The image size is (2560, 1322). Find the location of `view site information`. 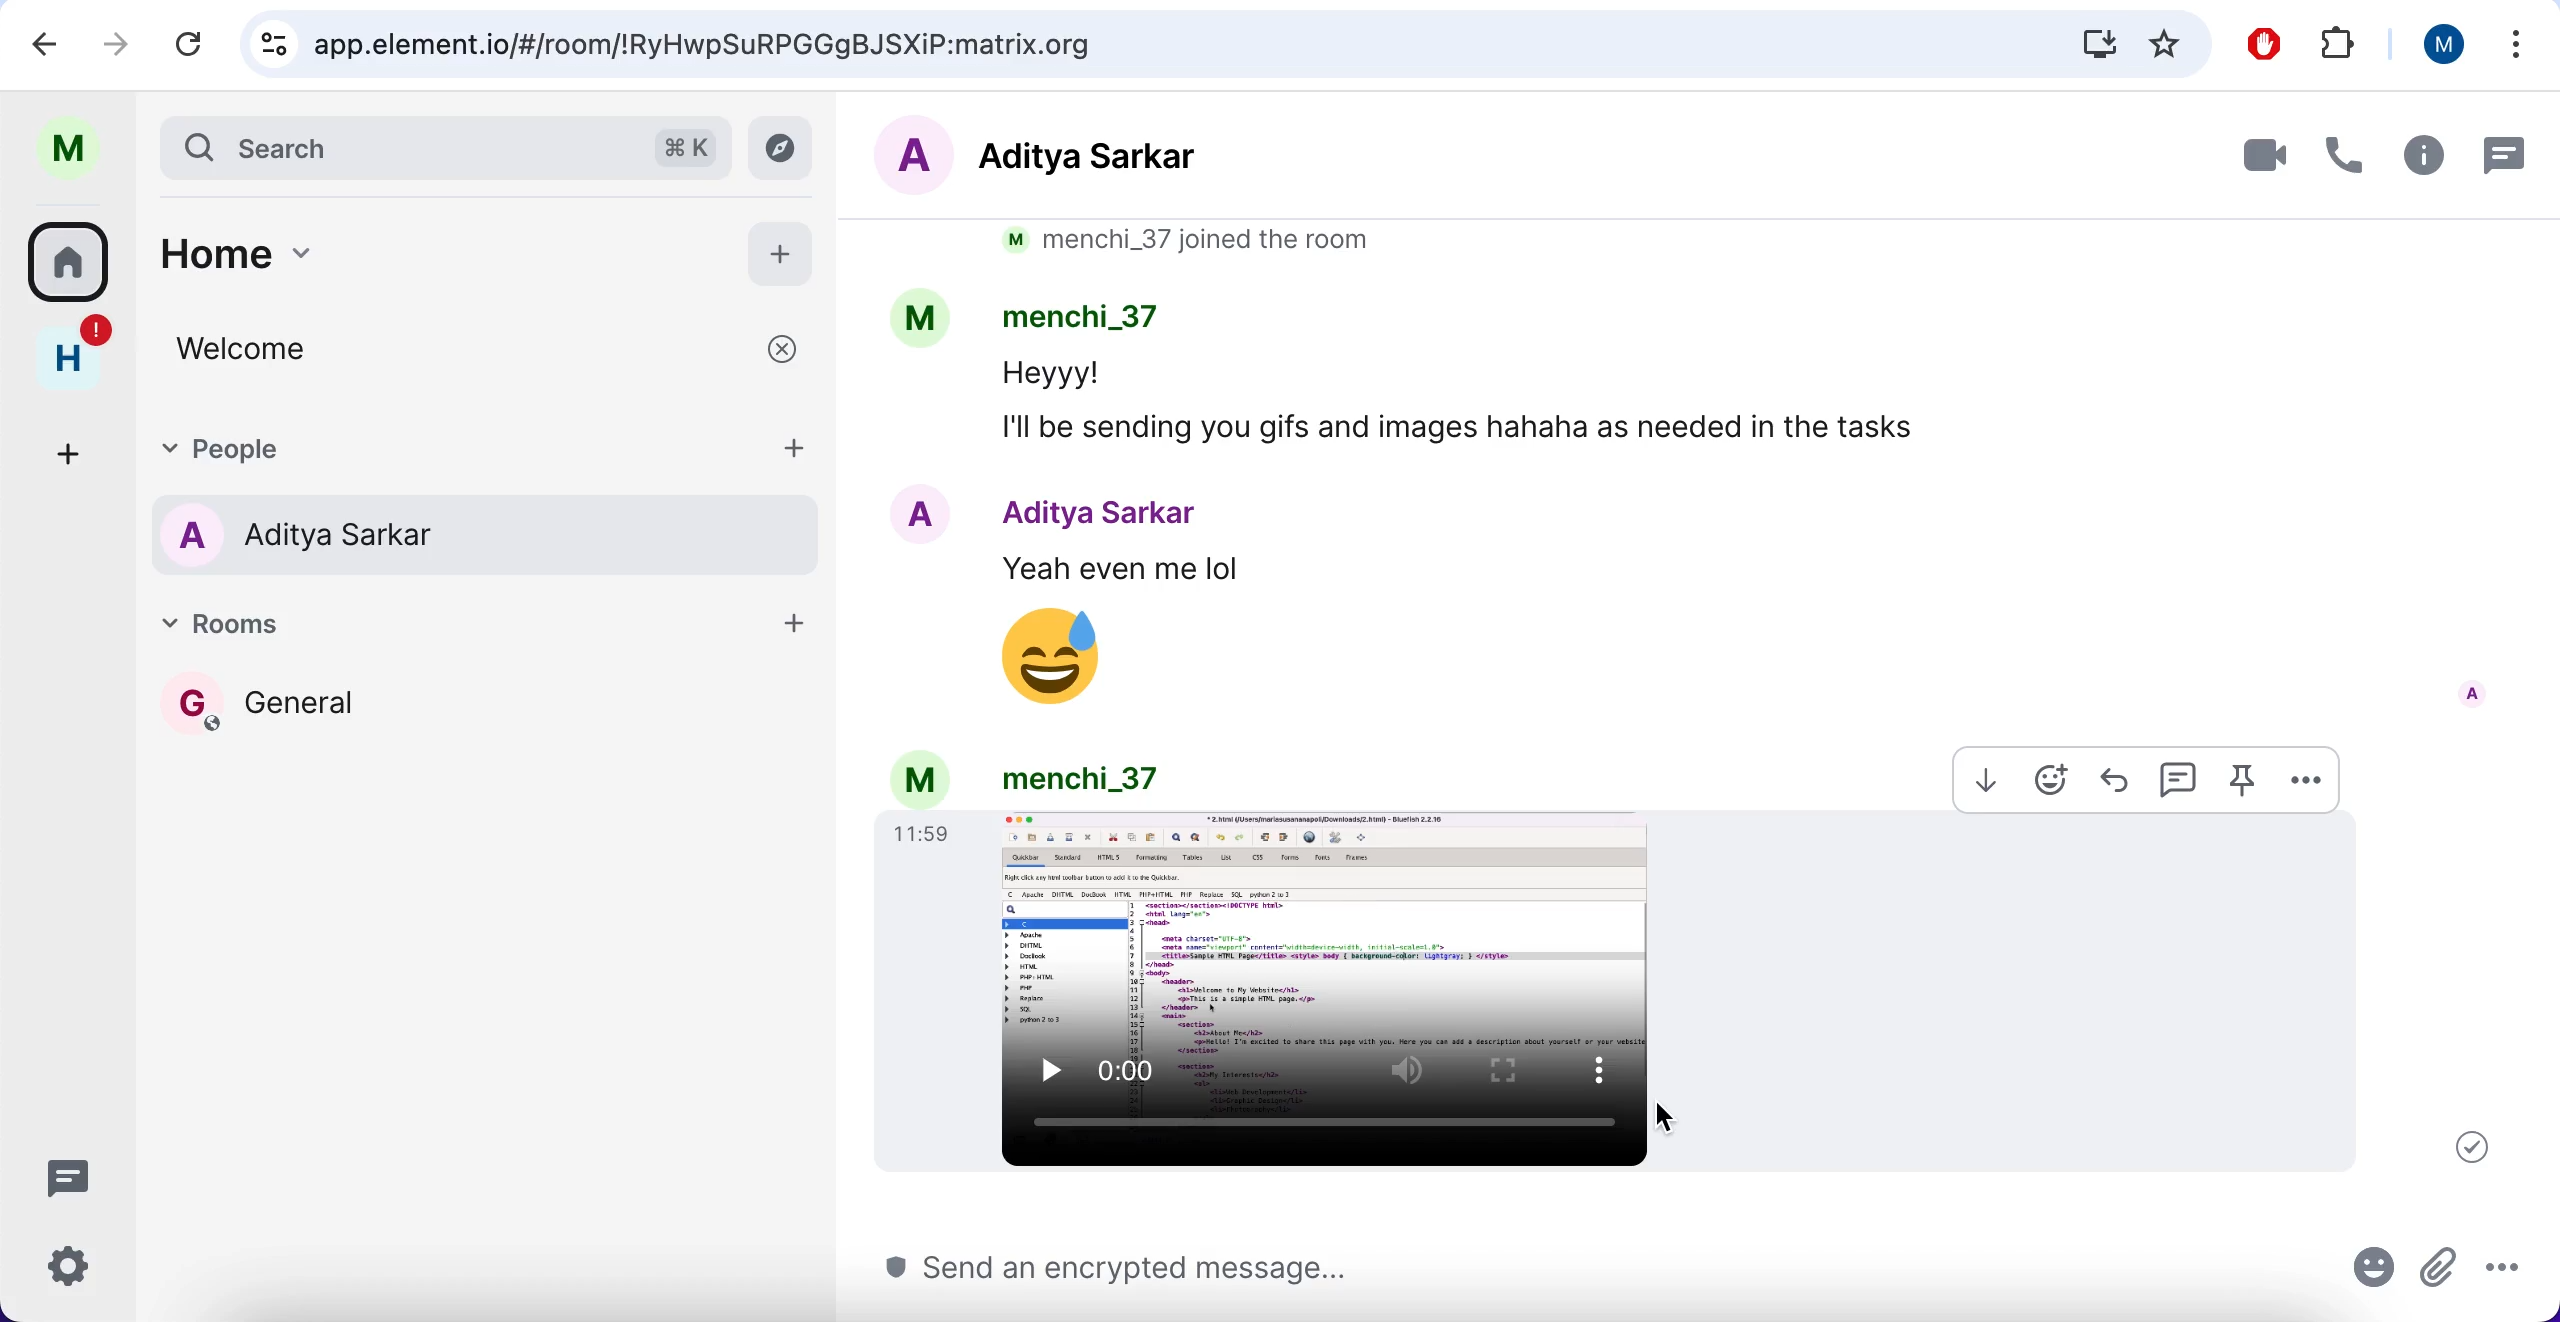

view site information is located at coordinates (272, 43).